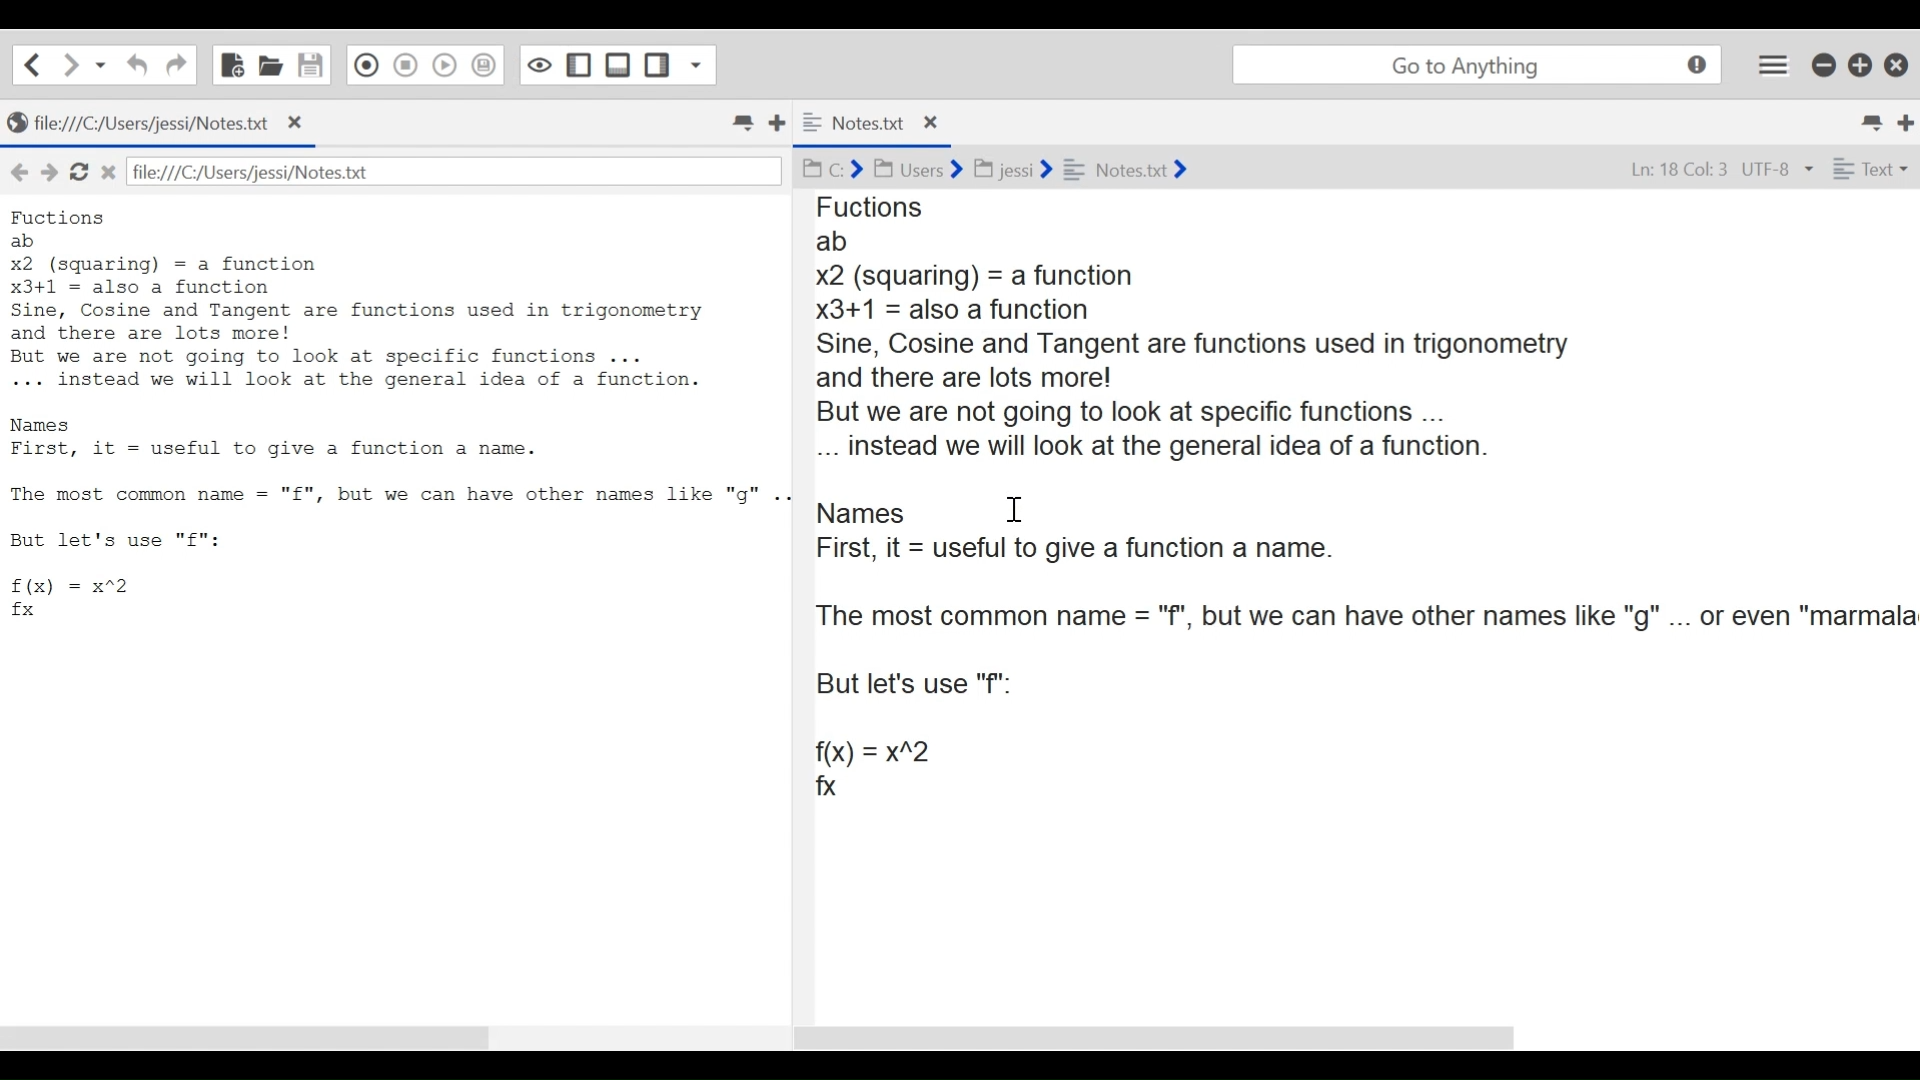 This screenshot has height=1080, width=1920. Describe the element at coordinates (539, 66) in the screenshot. I see `Toggle focus mode` at that location.